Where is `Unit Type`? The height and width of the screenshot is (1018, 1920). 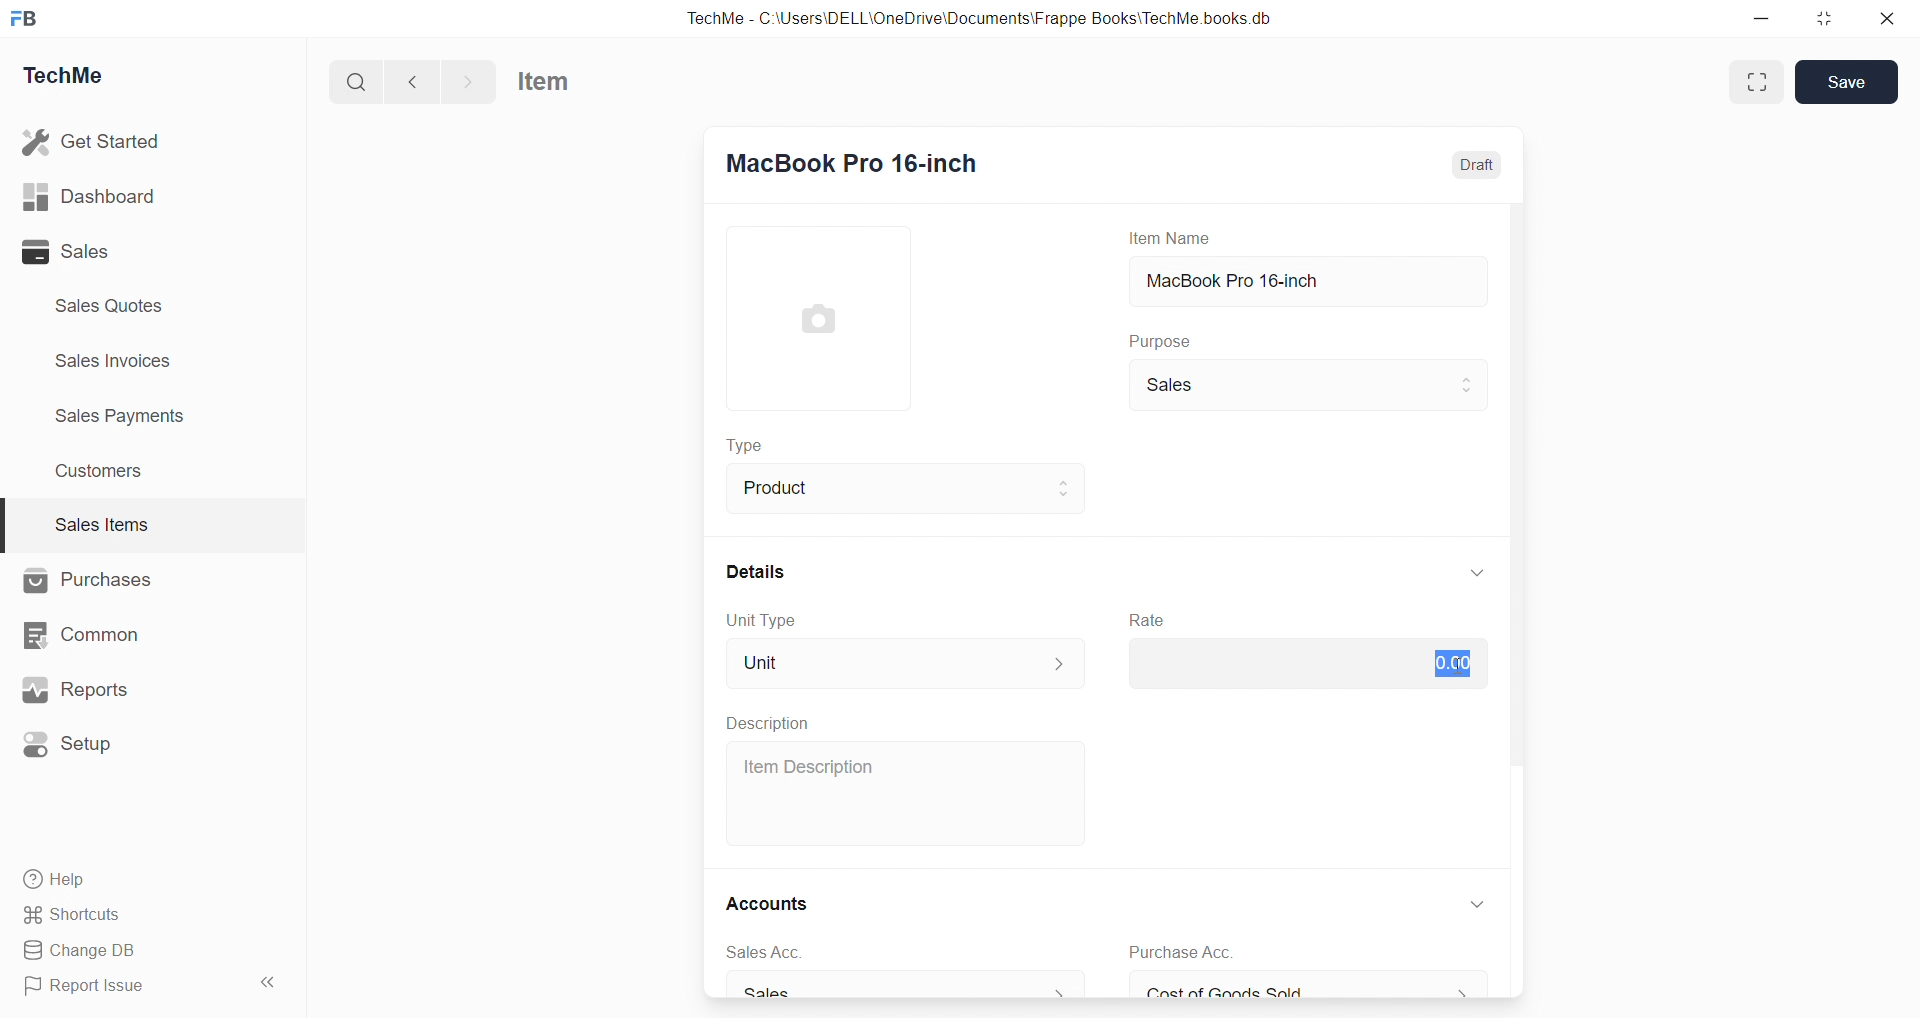
Unit Type is located at coordinates (762, 622).